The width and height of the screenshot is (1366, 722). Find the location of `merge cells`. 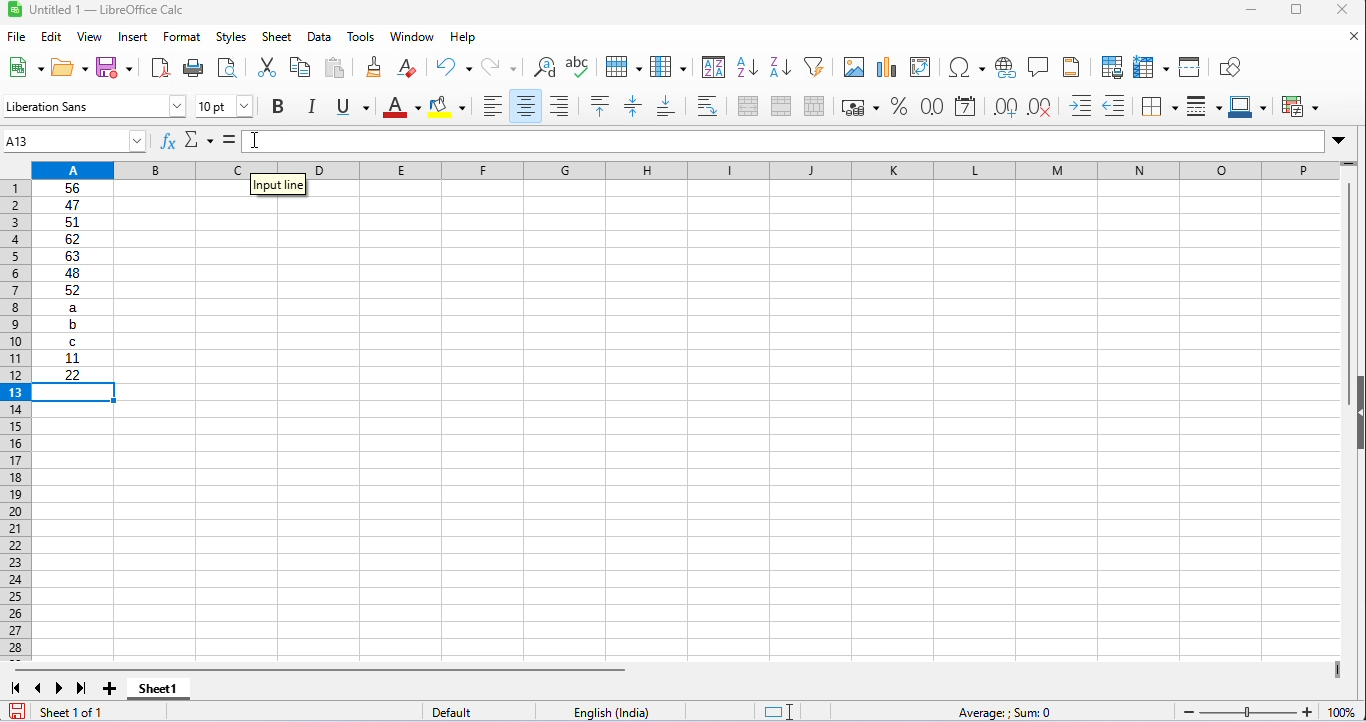

merge cells is located at coordinates (780, 104).